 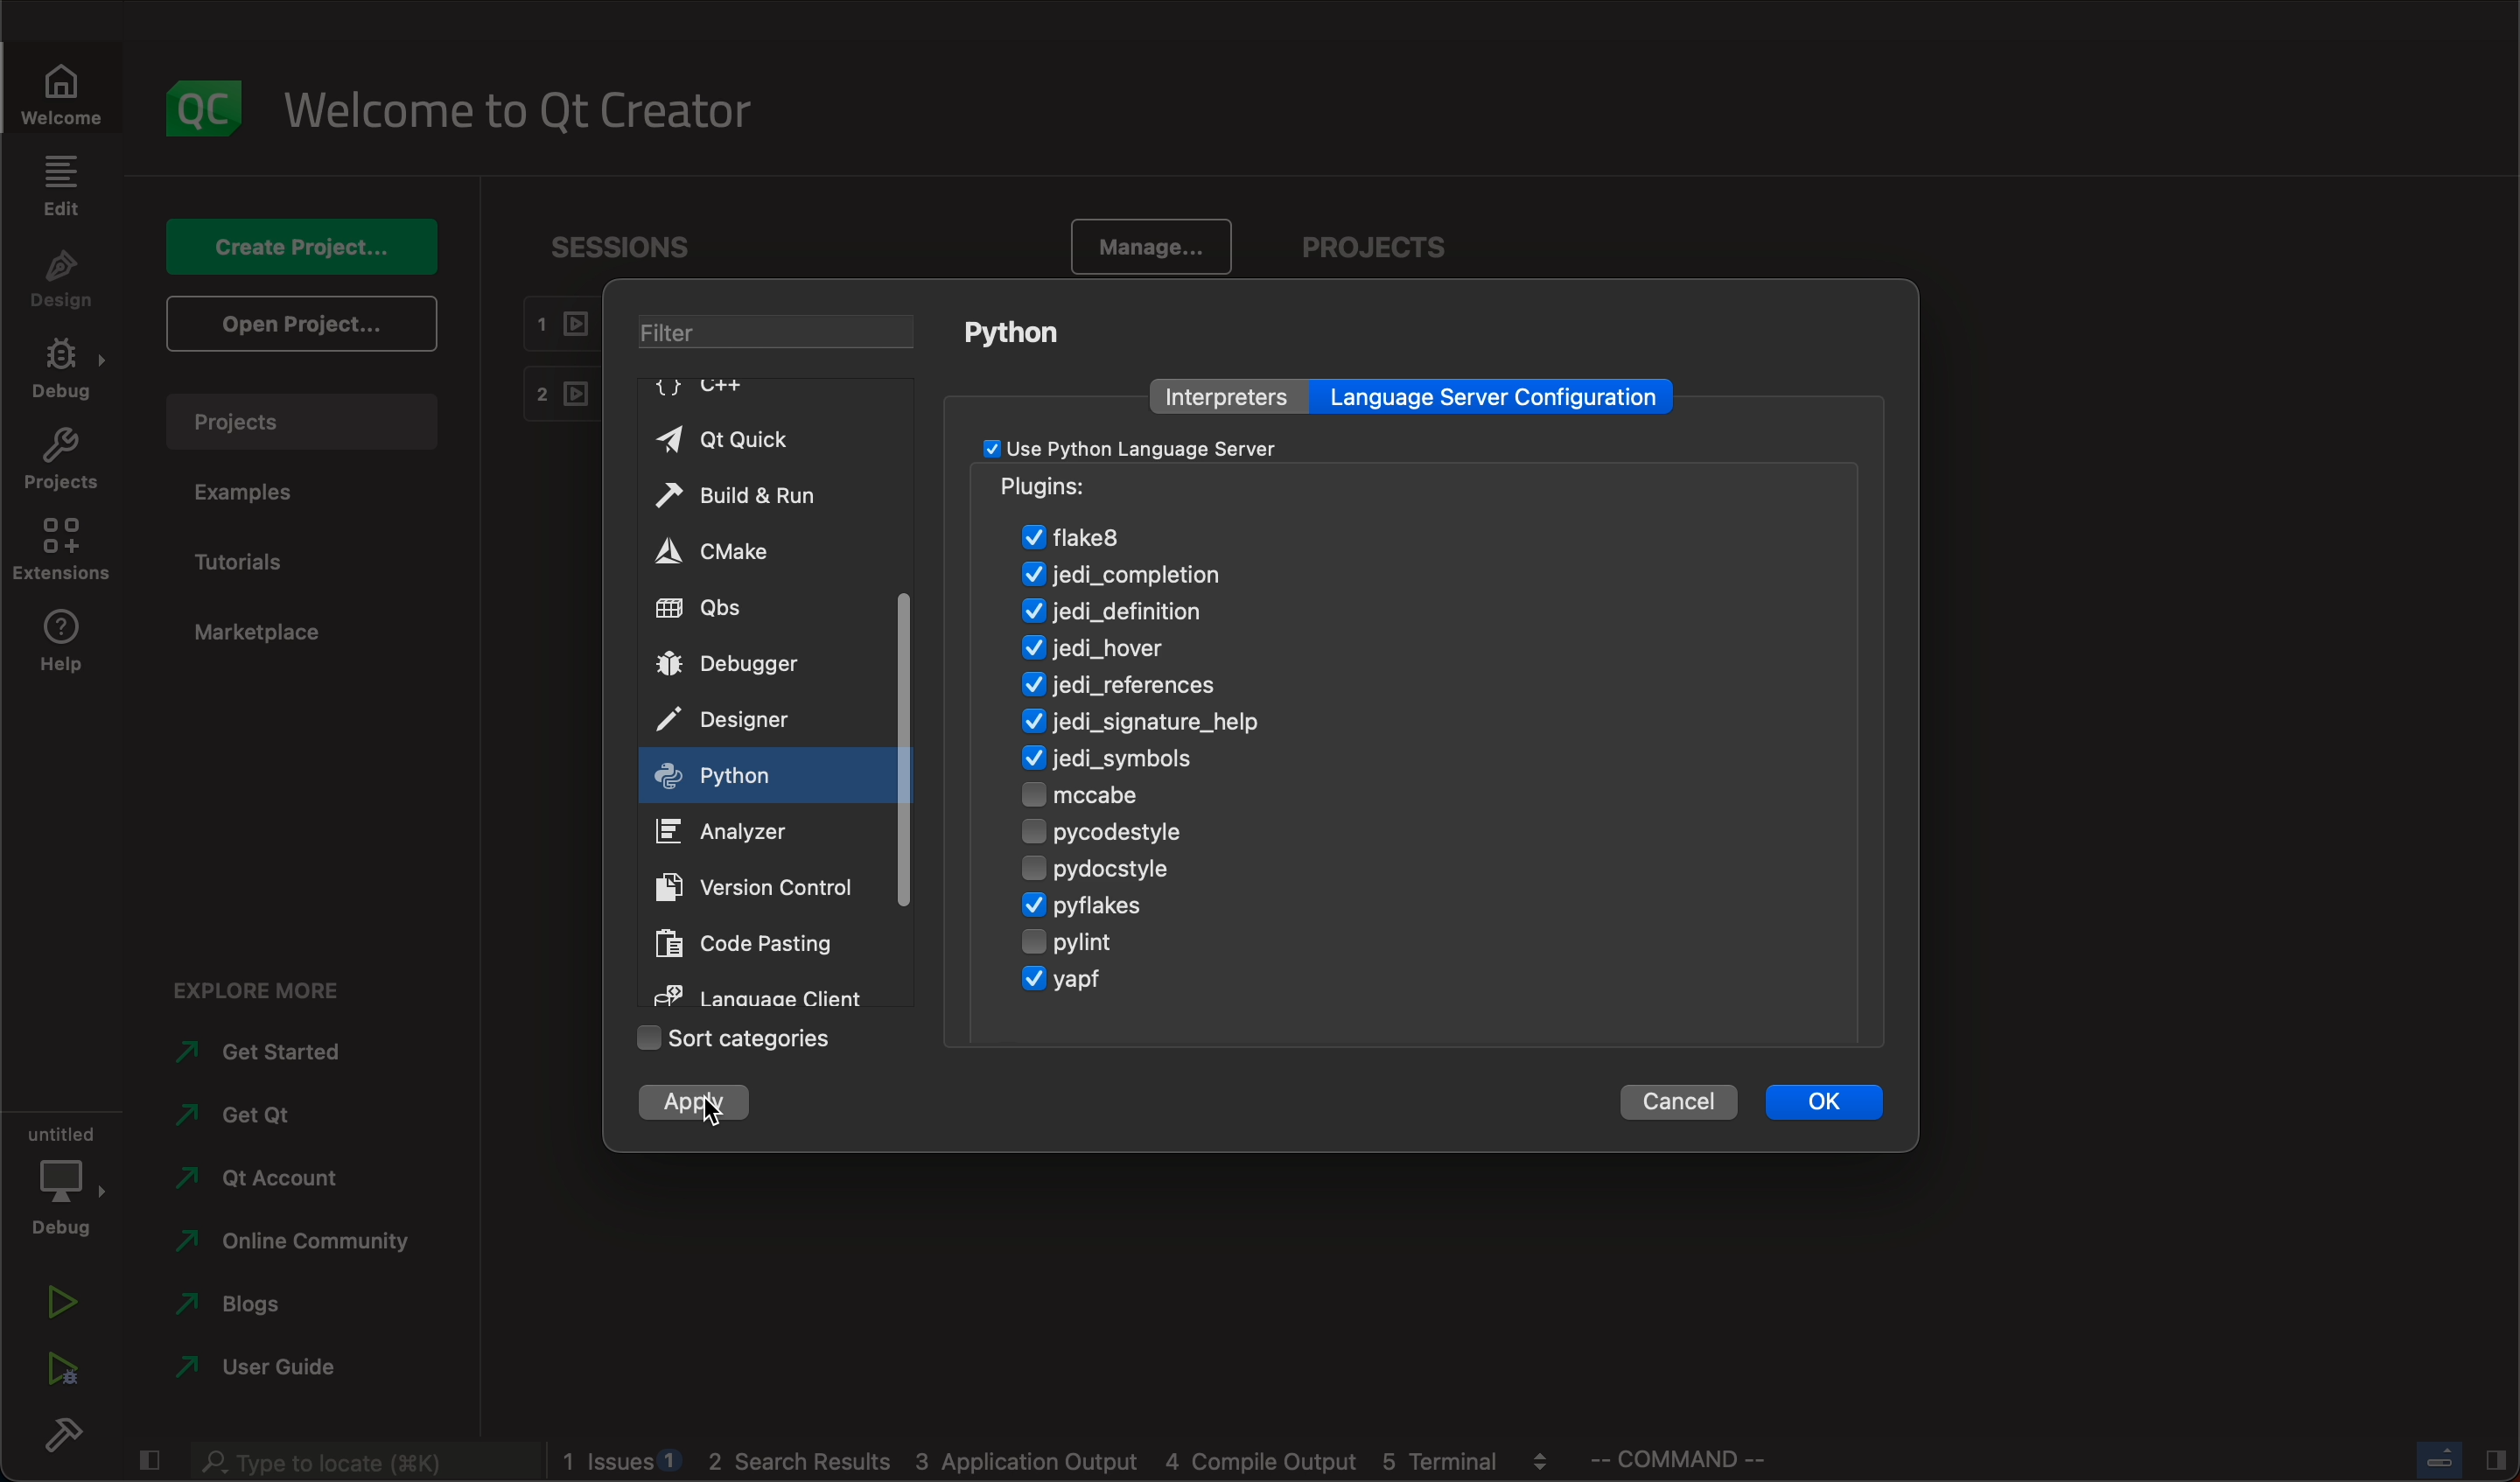 I want to click on version, so click(x=760, y=886).